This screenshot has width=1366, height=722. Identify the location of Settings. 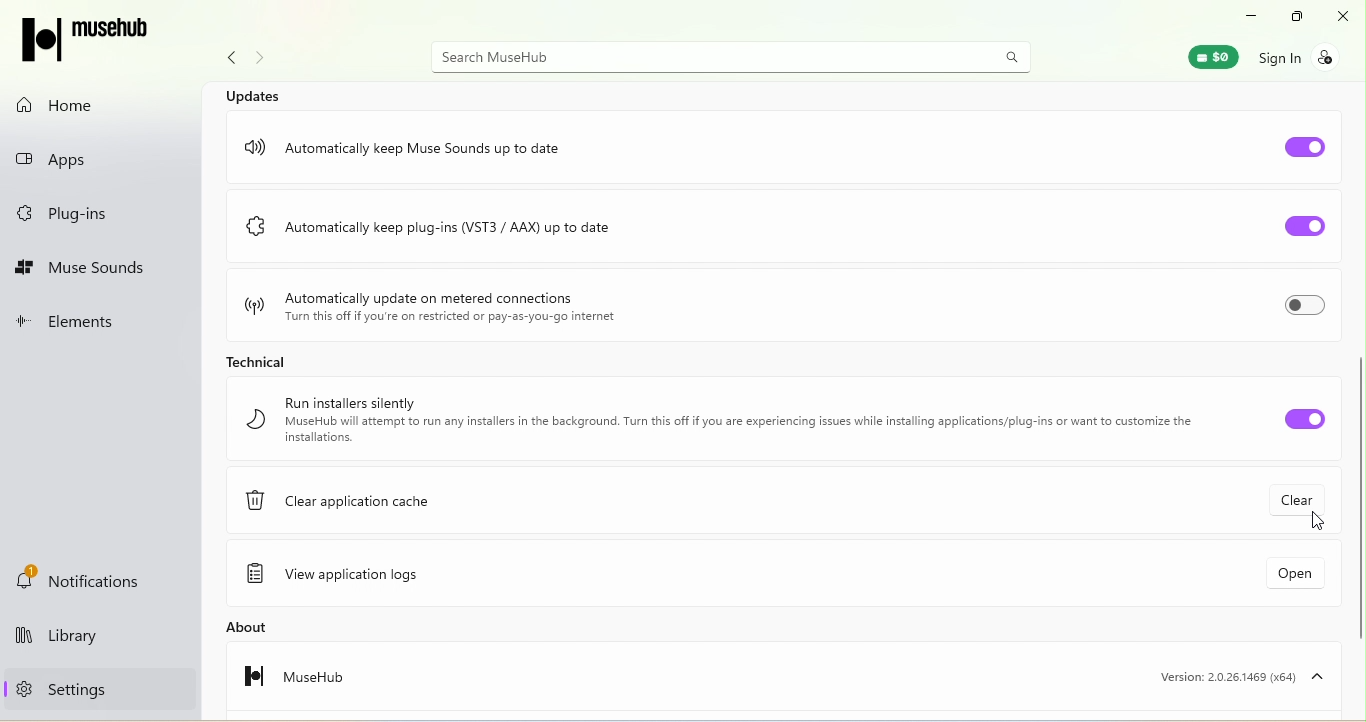
(56, 688).